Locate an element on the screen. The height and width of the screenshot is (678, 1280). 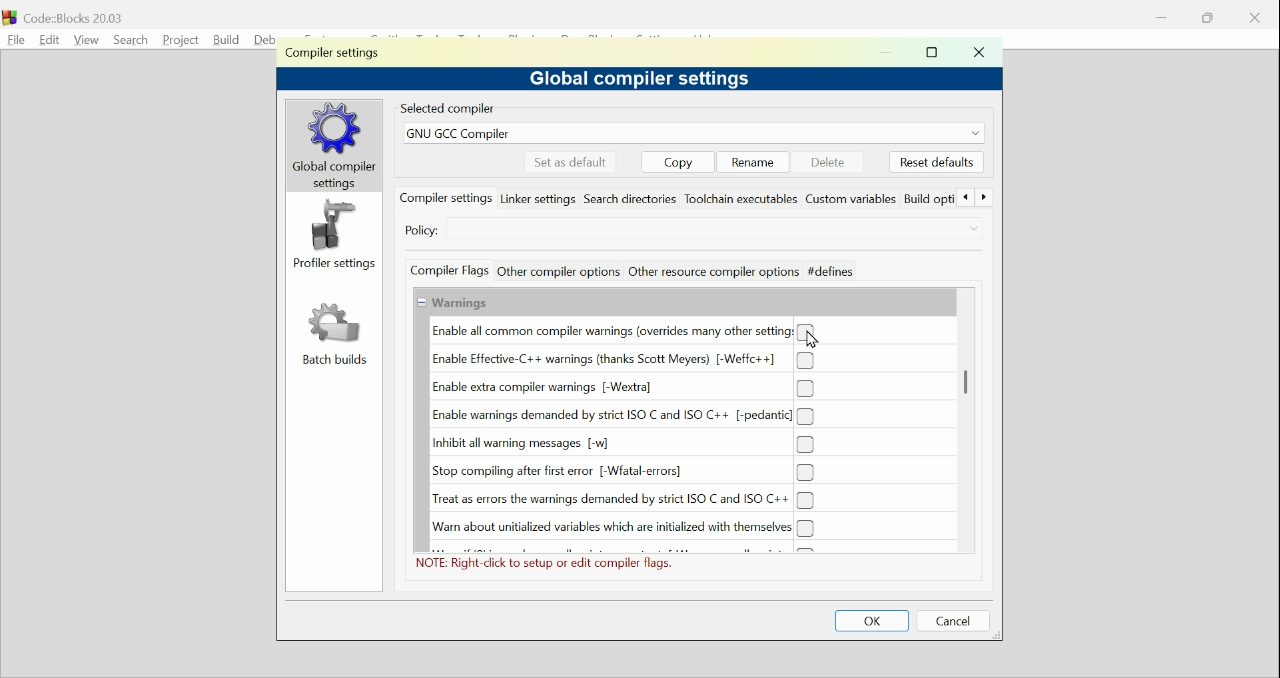
View is located at coordinates (86, 39).